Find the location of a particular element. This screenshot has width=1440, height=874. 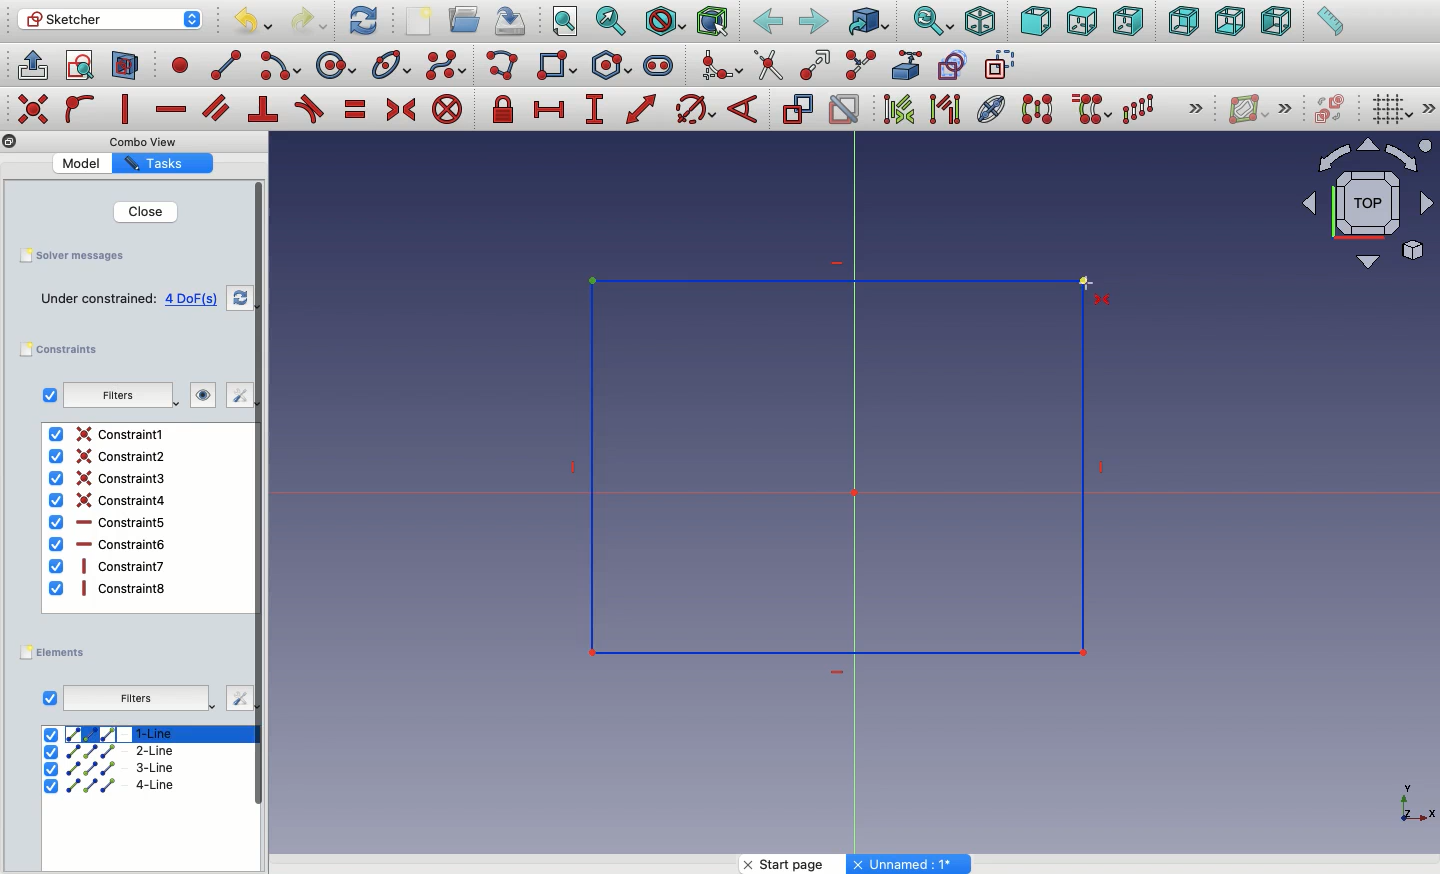

Internal geometry  is located at coordinates (992, 107).